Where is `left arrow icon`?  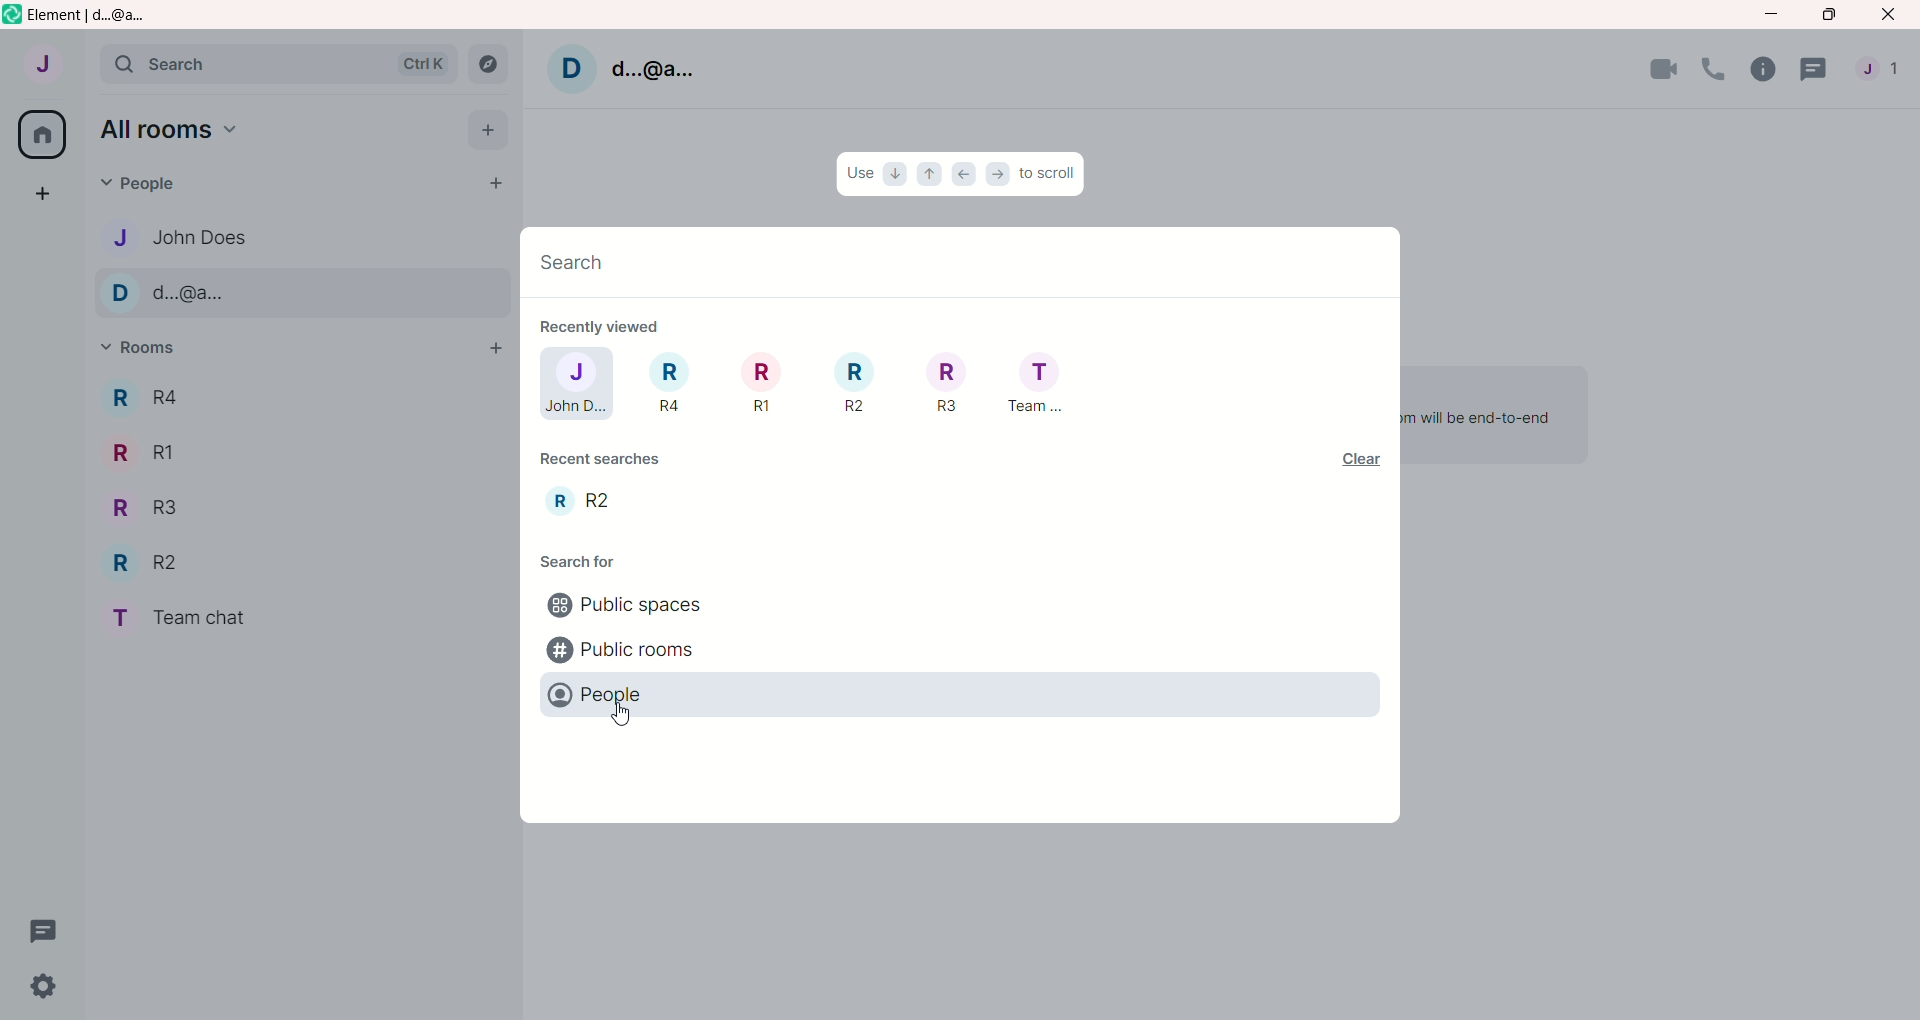 left arrow icon is located at coordinates (965, 175).